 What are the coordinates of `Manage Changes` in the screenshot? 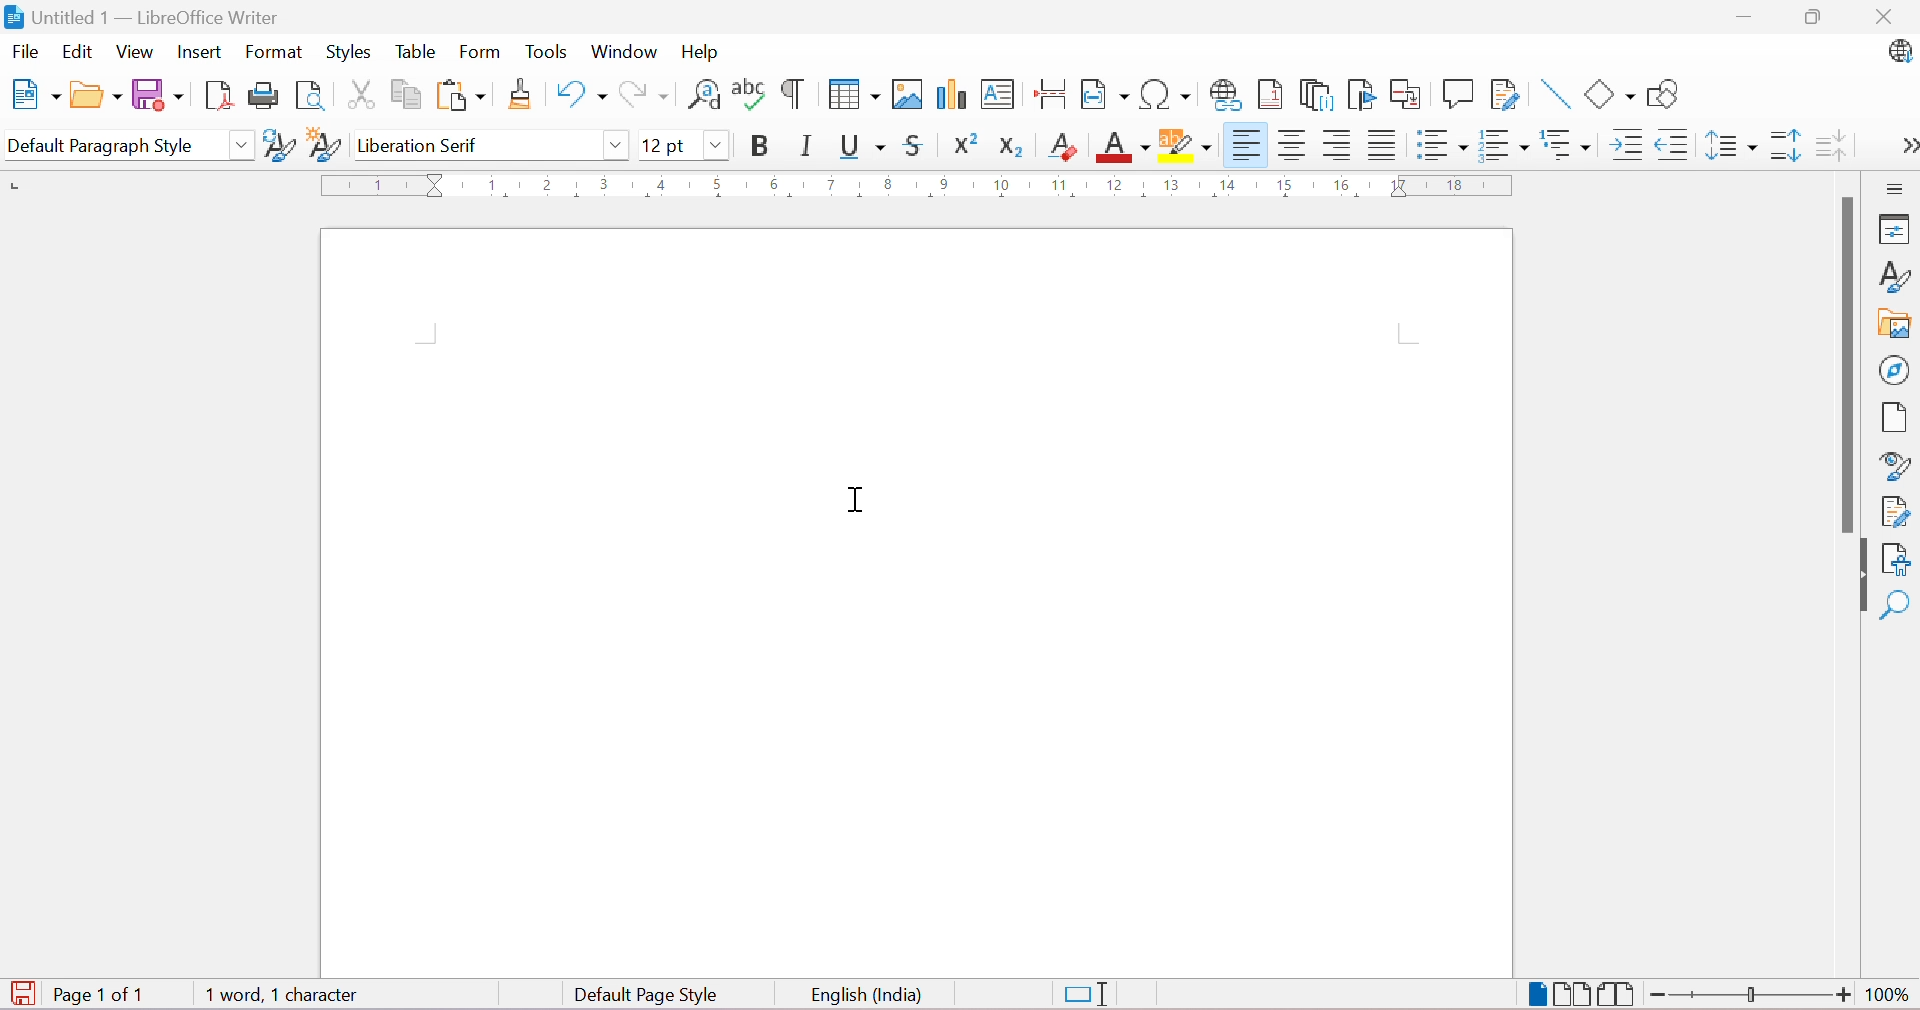 It's located at (1894, 512).